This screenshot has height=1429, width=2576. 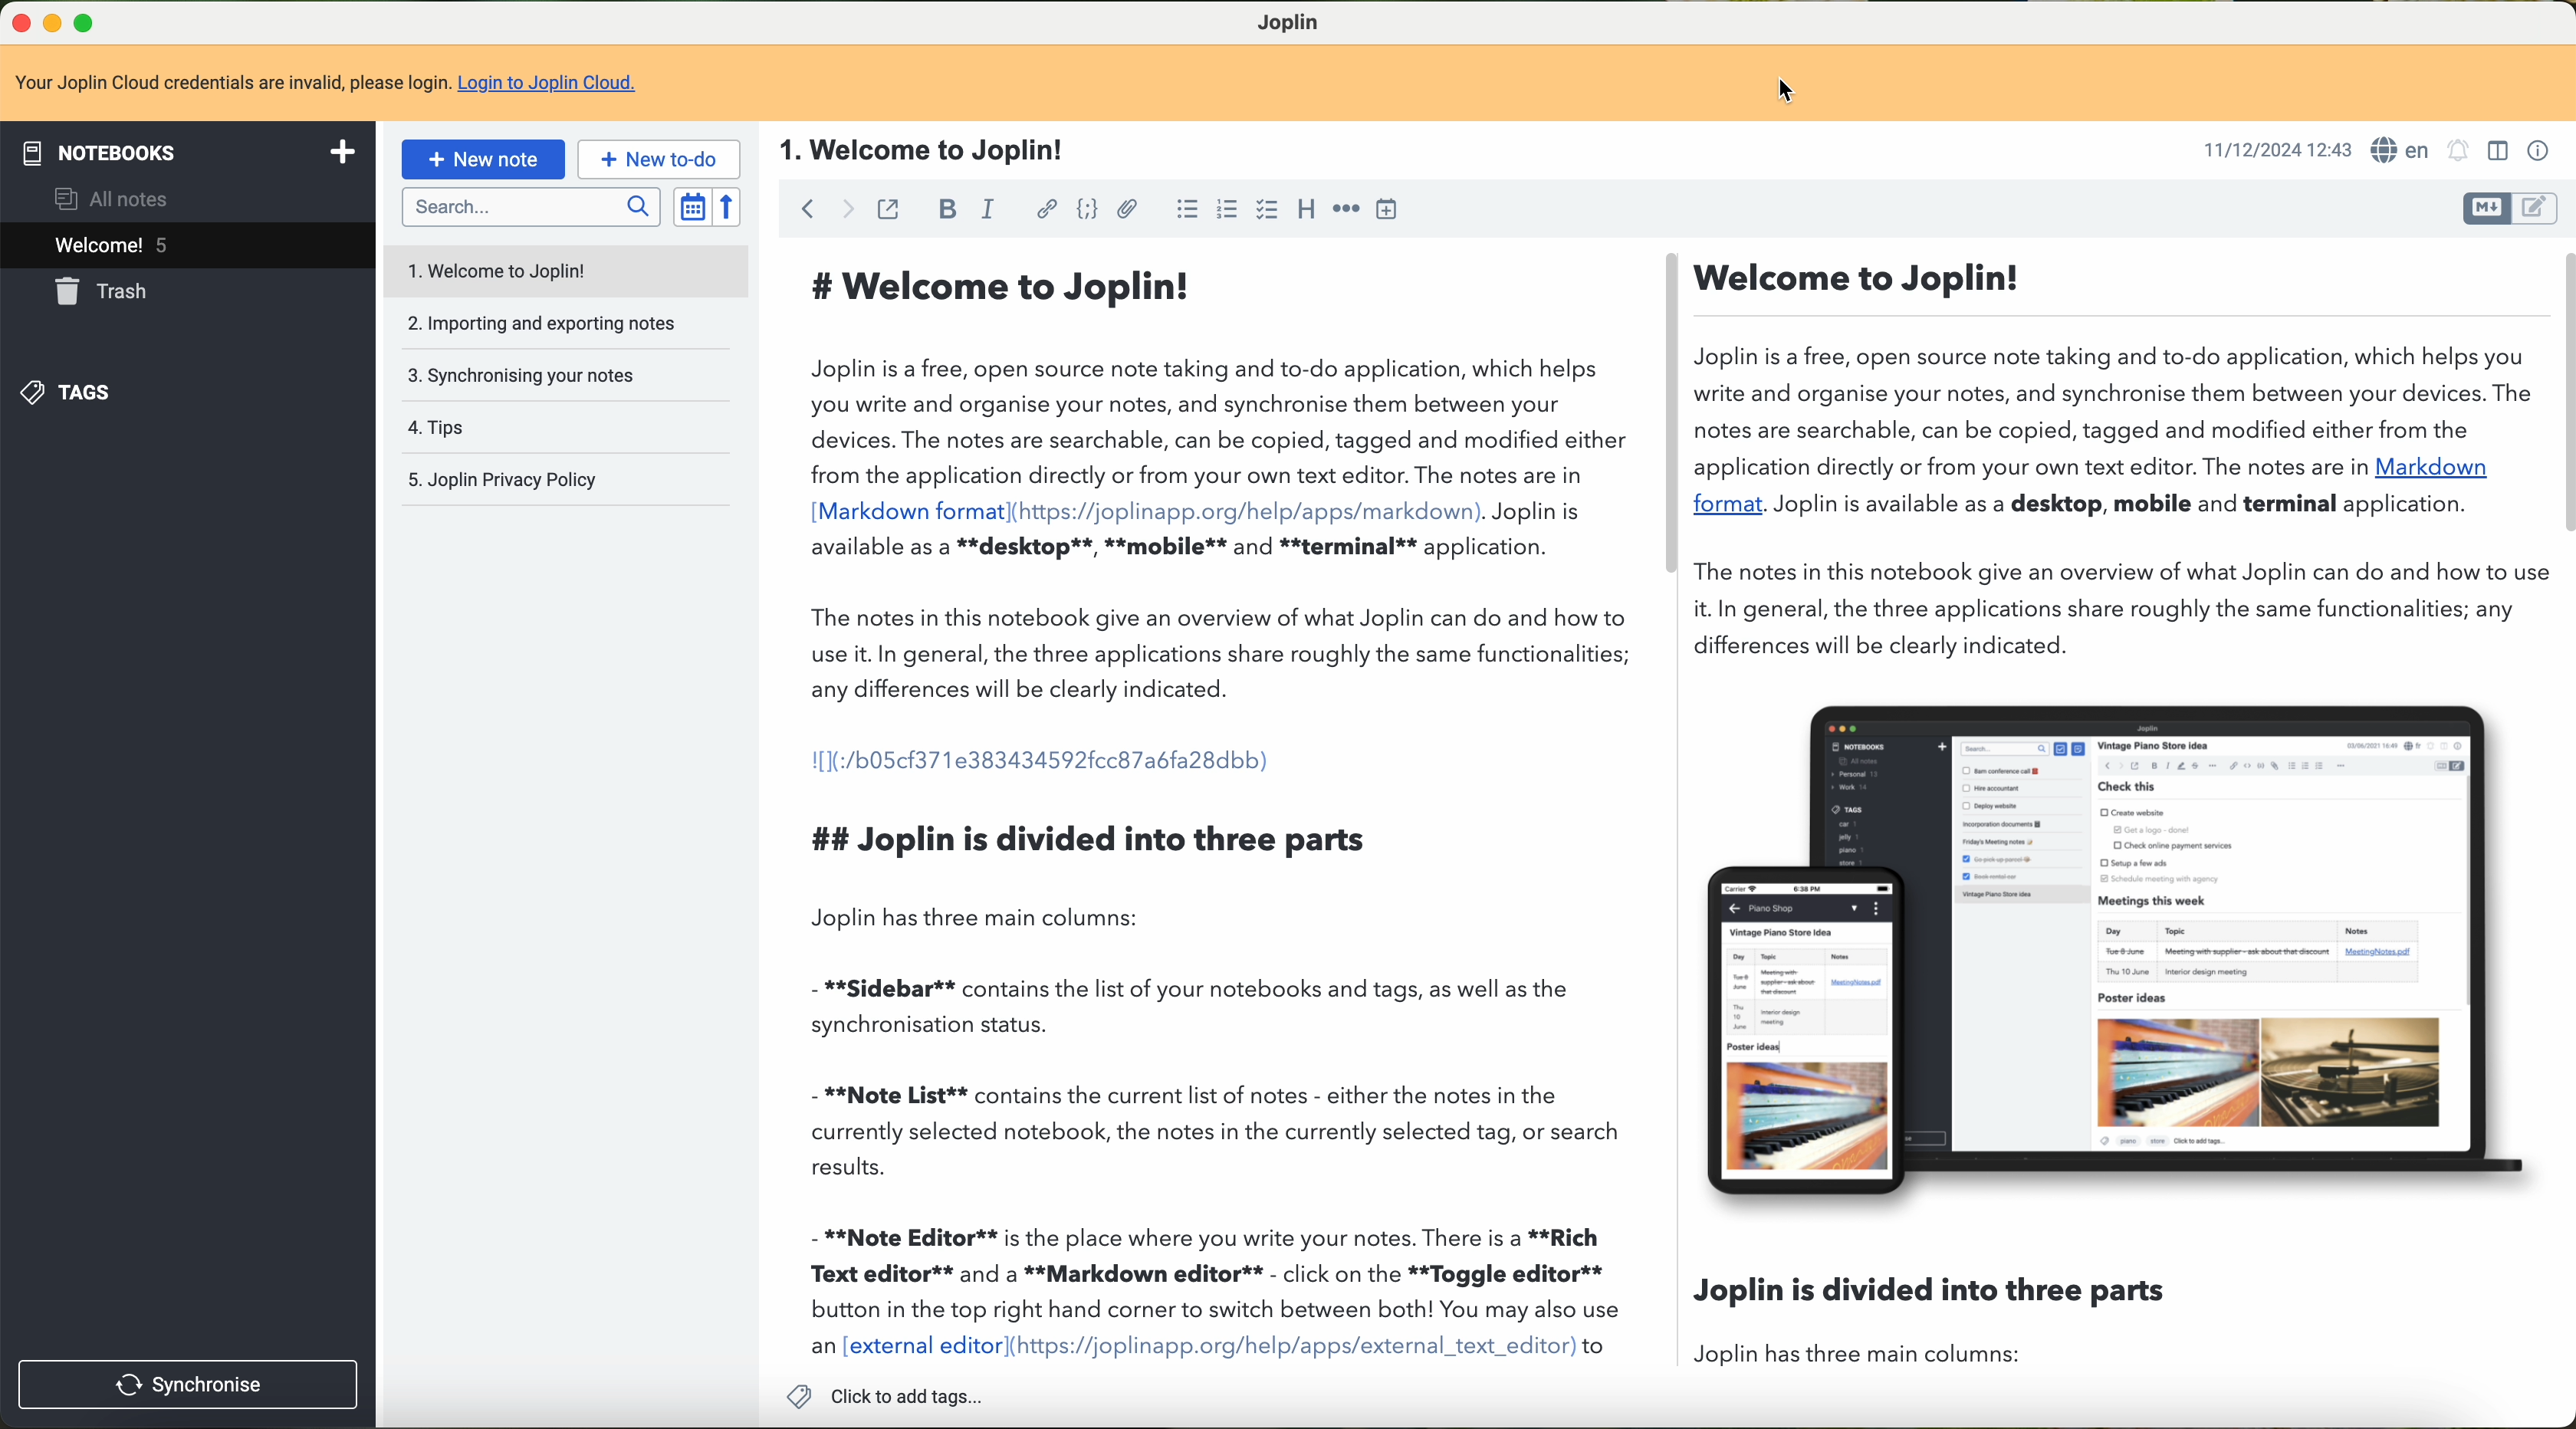 I want to click on new to-do, so click(x=657, y=157).